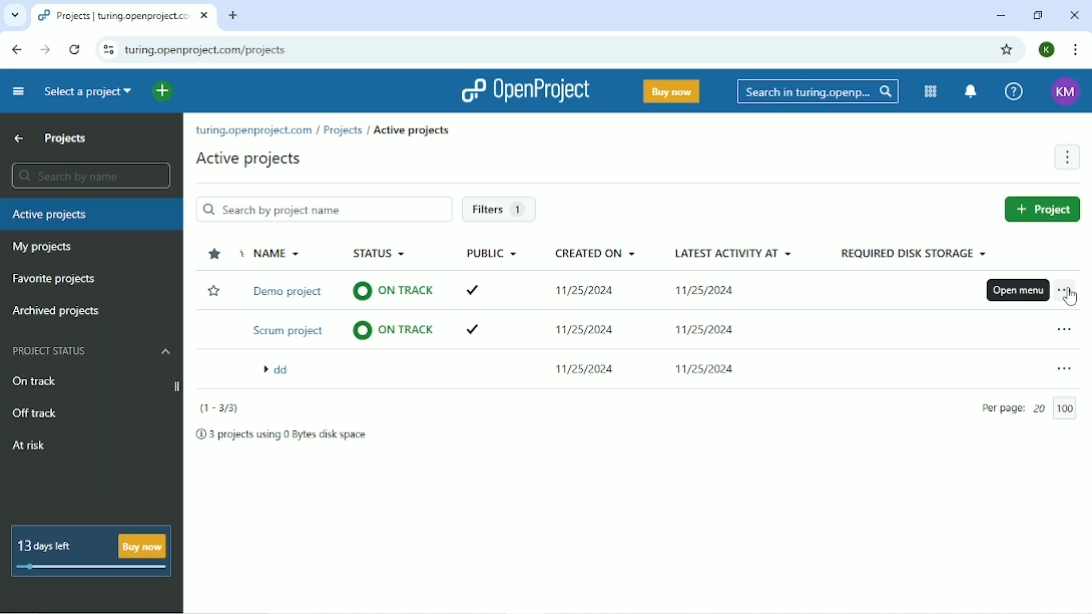  I want to click on Active projects, so click(414, 131).